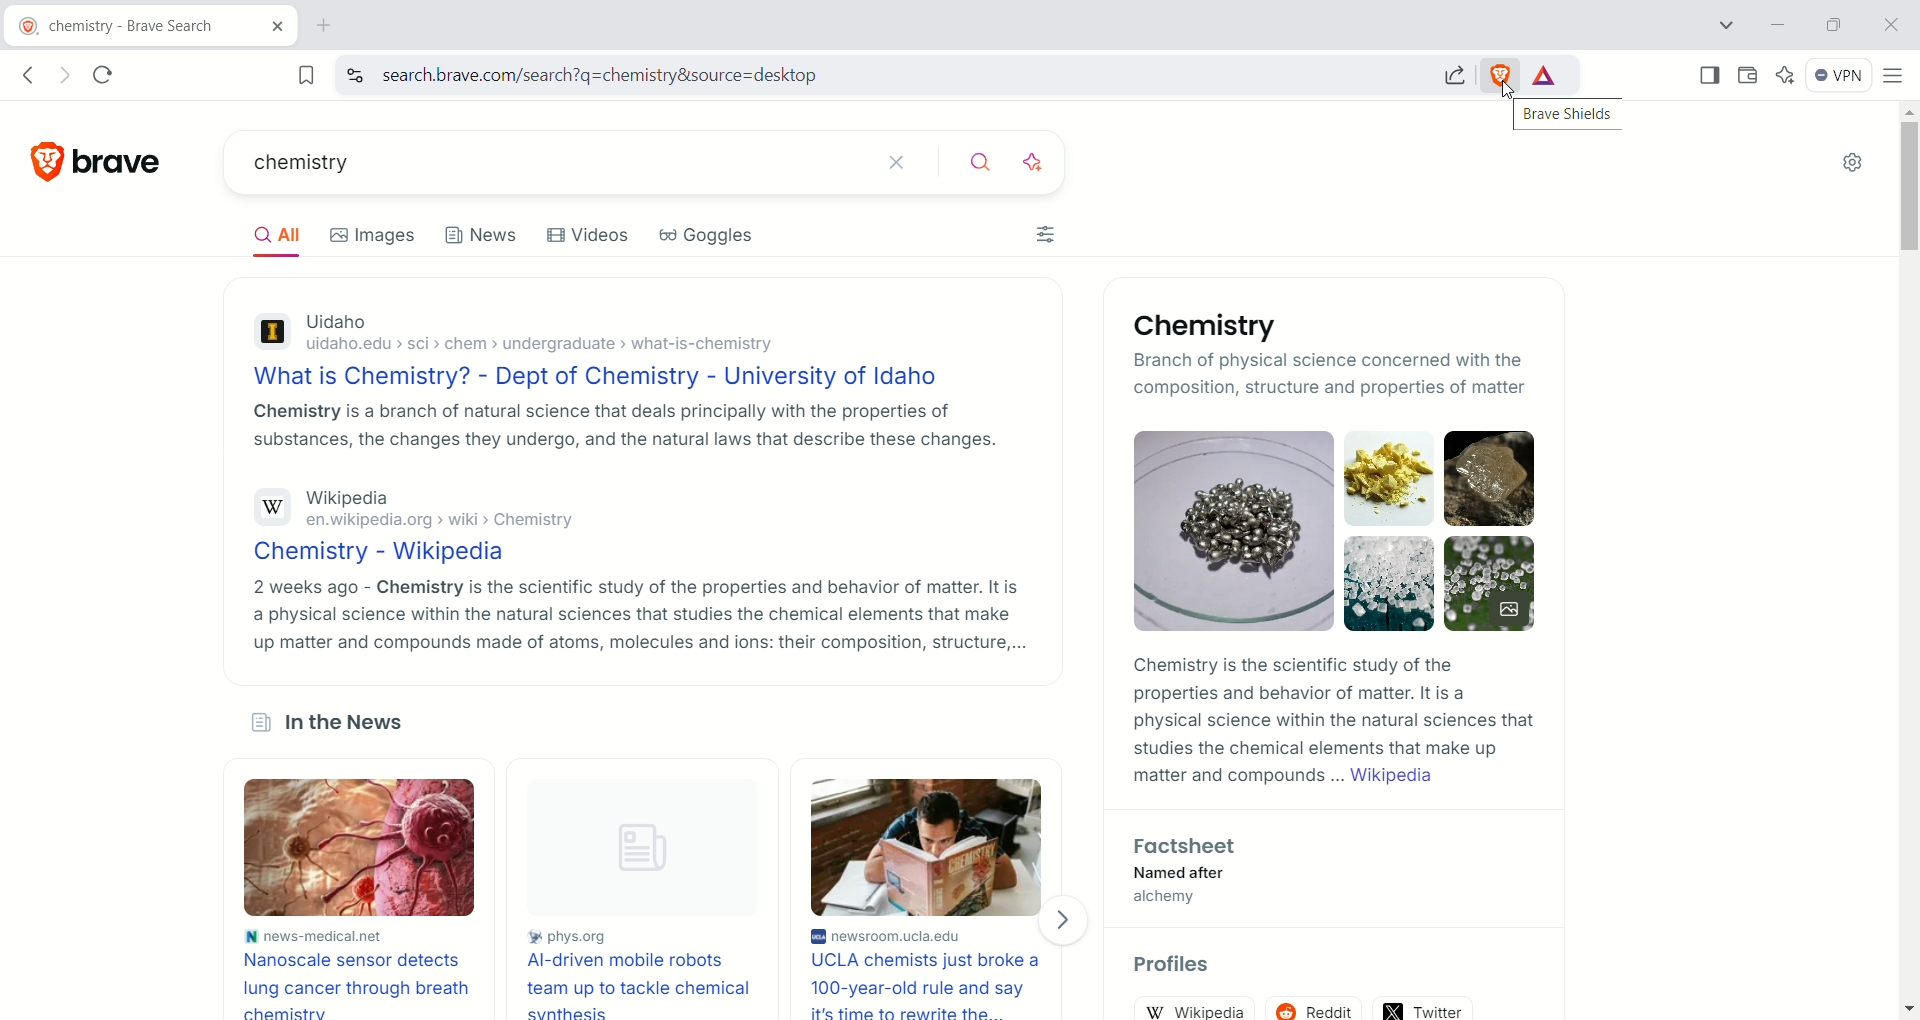 The height and width of the screenshot is (1020, 1920). I want to click on wallet, so click(1747, 77).